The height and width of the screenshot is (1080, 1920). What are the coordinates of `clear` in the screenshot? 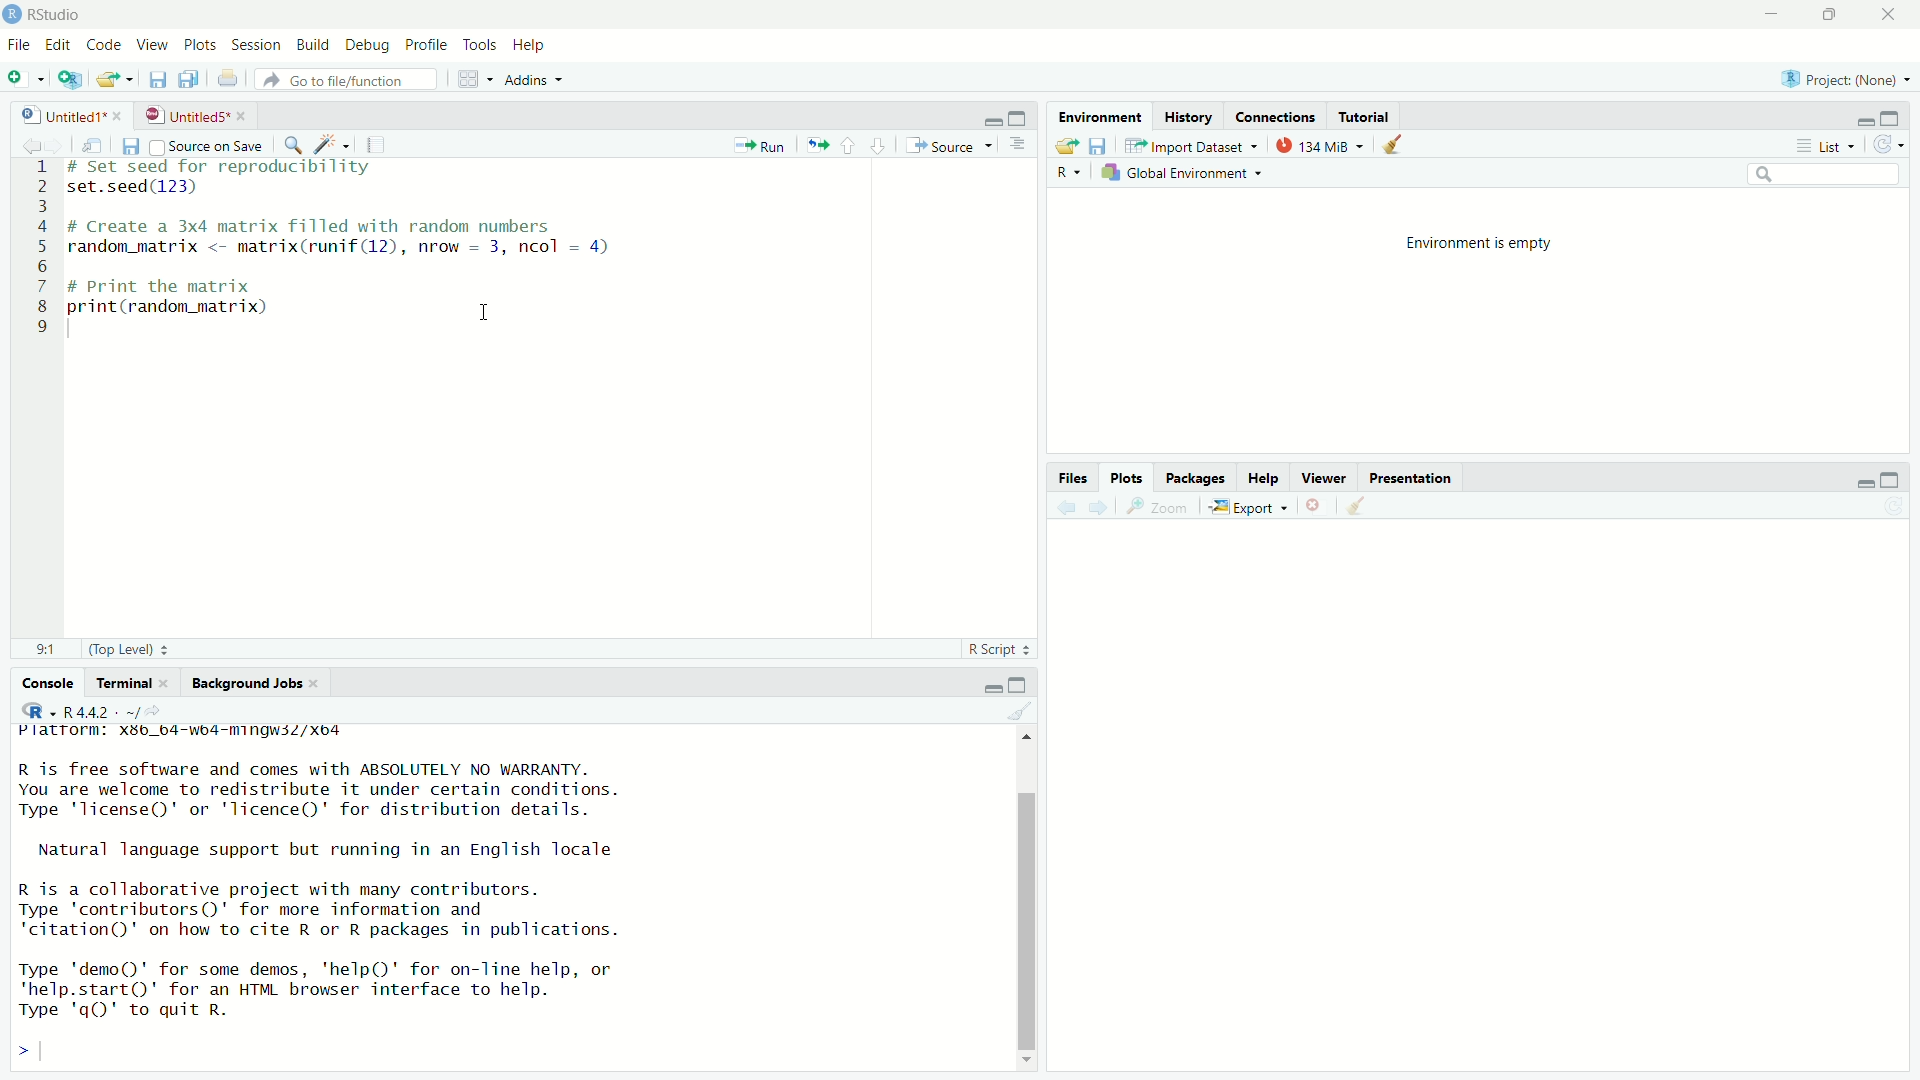 It's located at (1364, 506).